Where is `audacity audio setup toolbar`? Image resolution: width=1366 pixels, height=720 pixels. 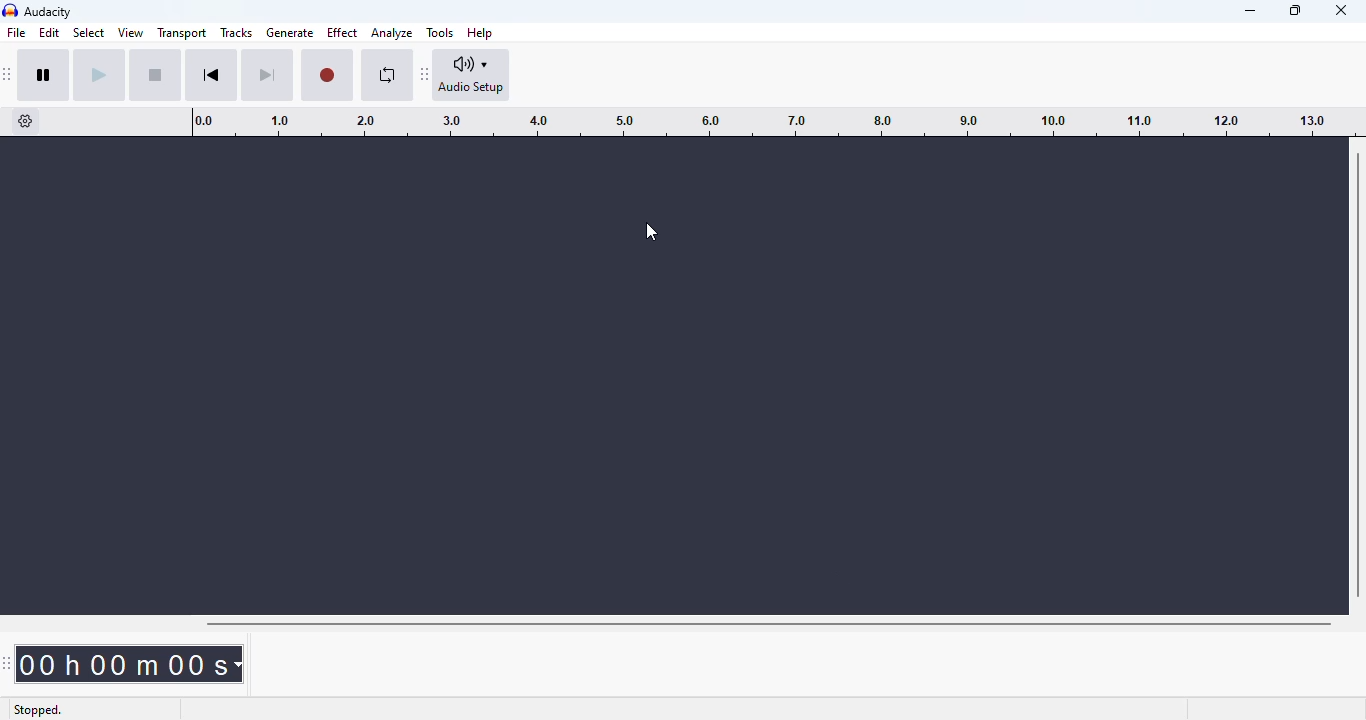 audacity audio setup toolbar is located at coordinates (425, 73).